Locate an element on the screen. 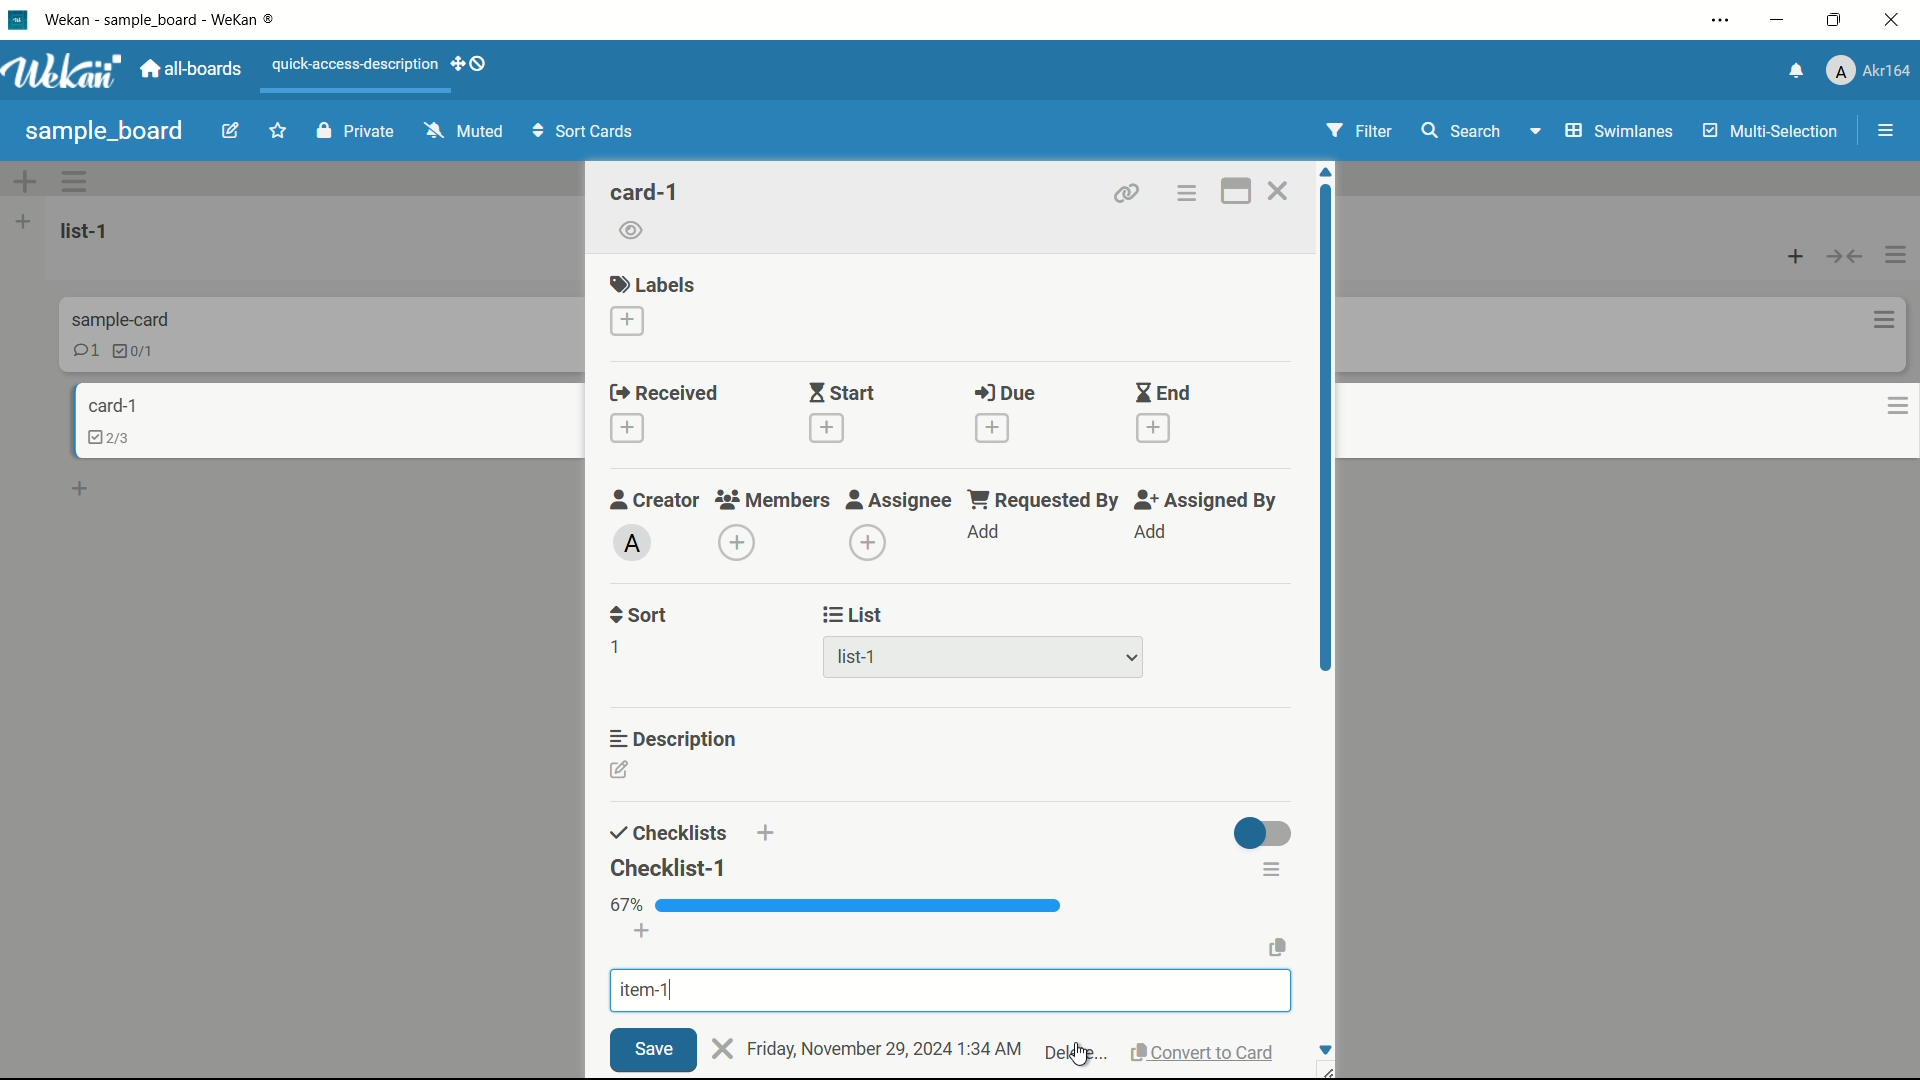 This screenshot has height=1080, width=1920. multi- selection is located at coordinates (1767, 132).